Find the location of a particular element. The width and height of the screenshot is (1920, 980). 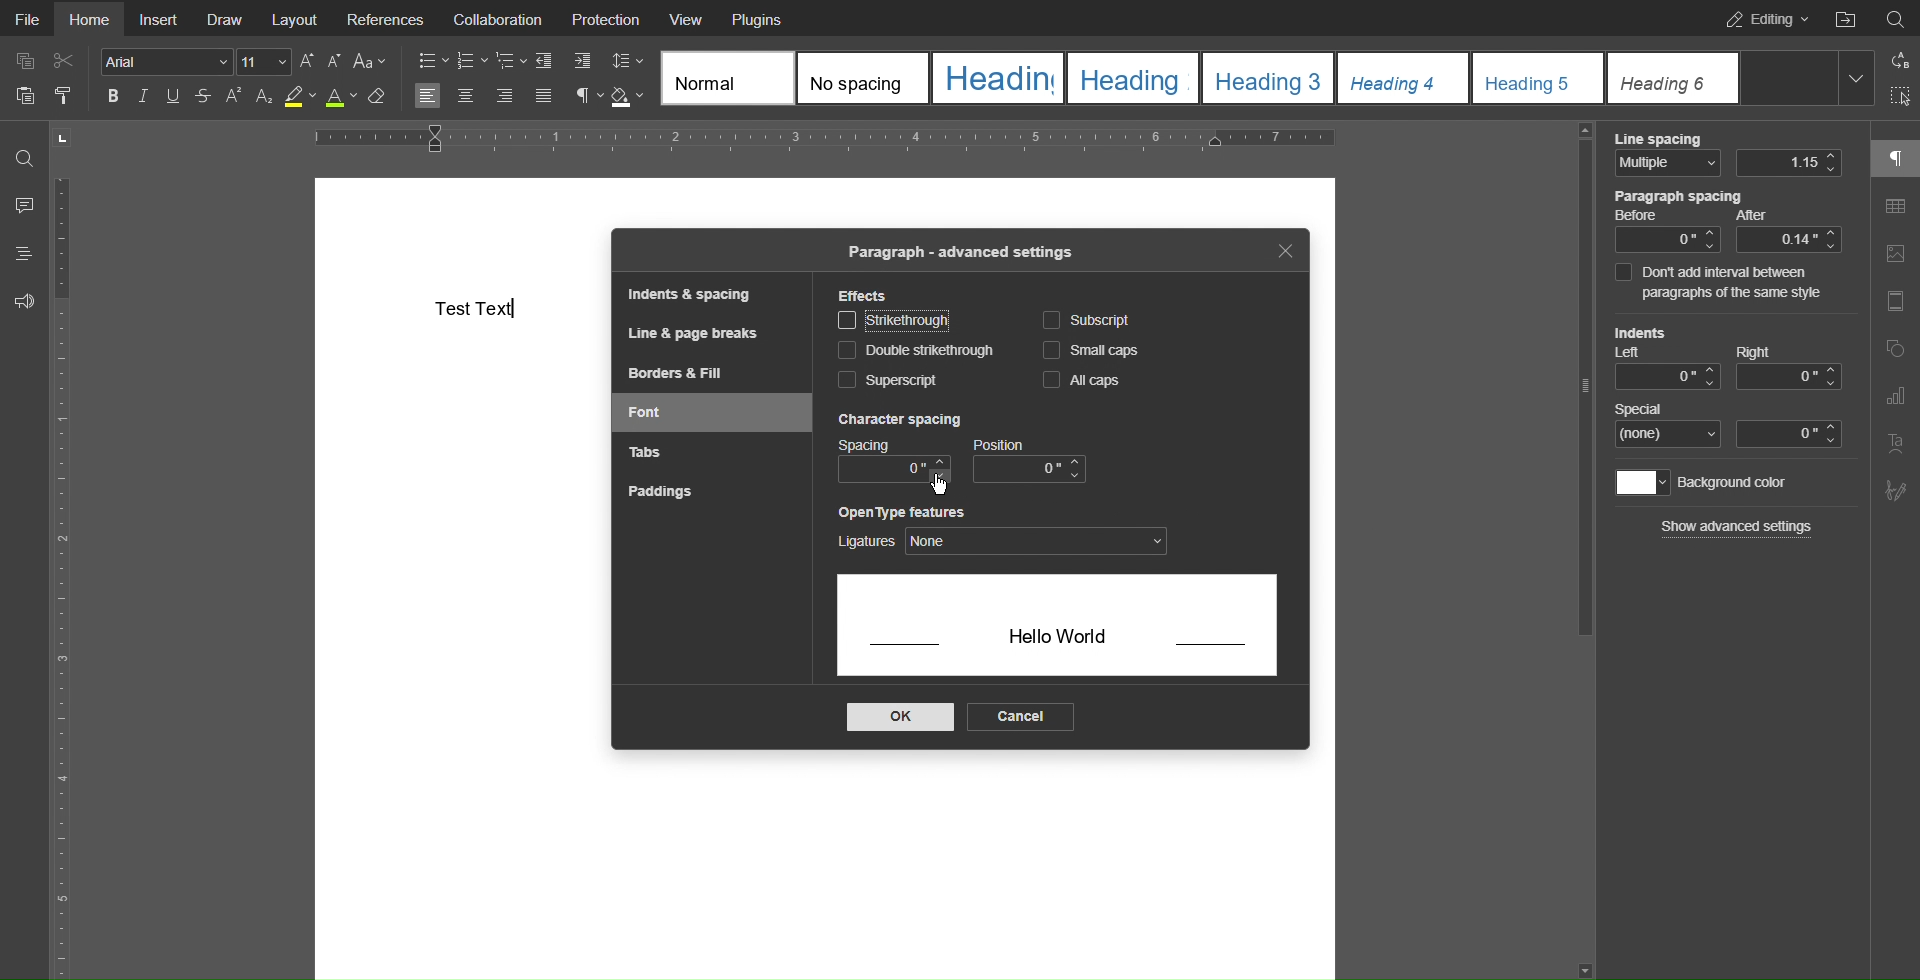

Shape Settings is located at coordinates (1895, 352).